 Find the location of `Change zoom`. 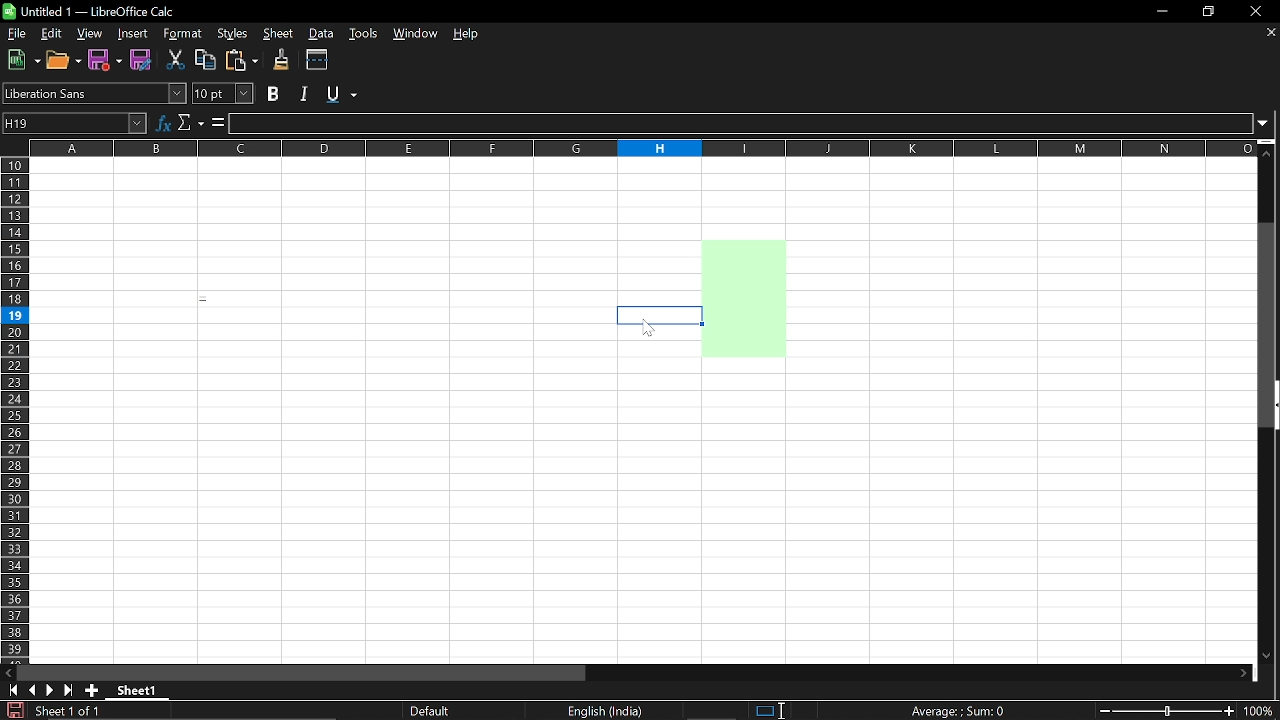

Change zoom is located at coordinates (1170, 712).